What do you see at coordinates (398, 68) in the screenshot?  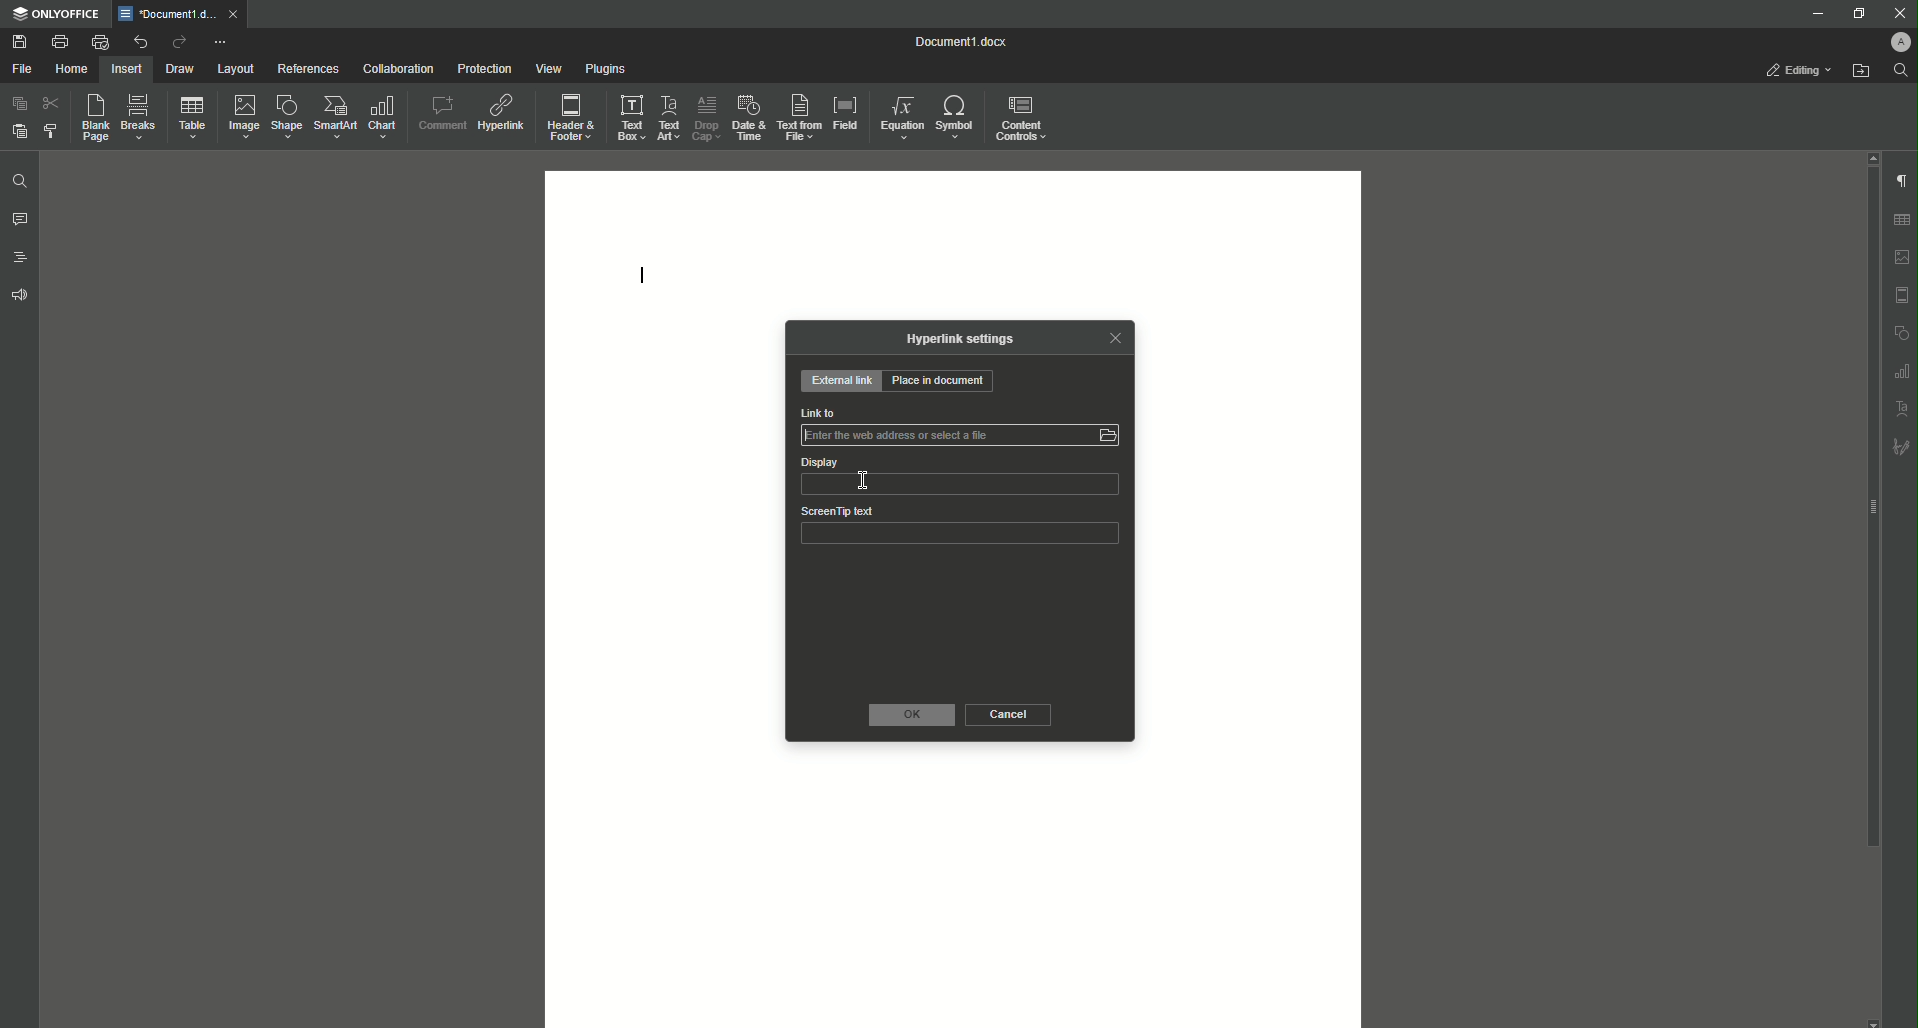 I see `Collaboration` at bounding box center [398, 68].